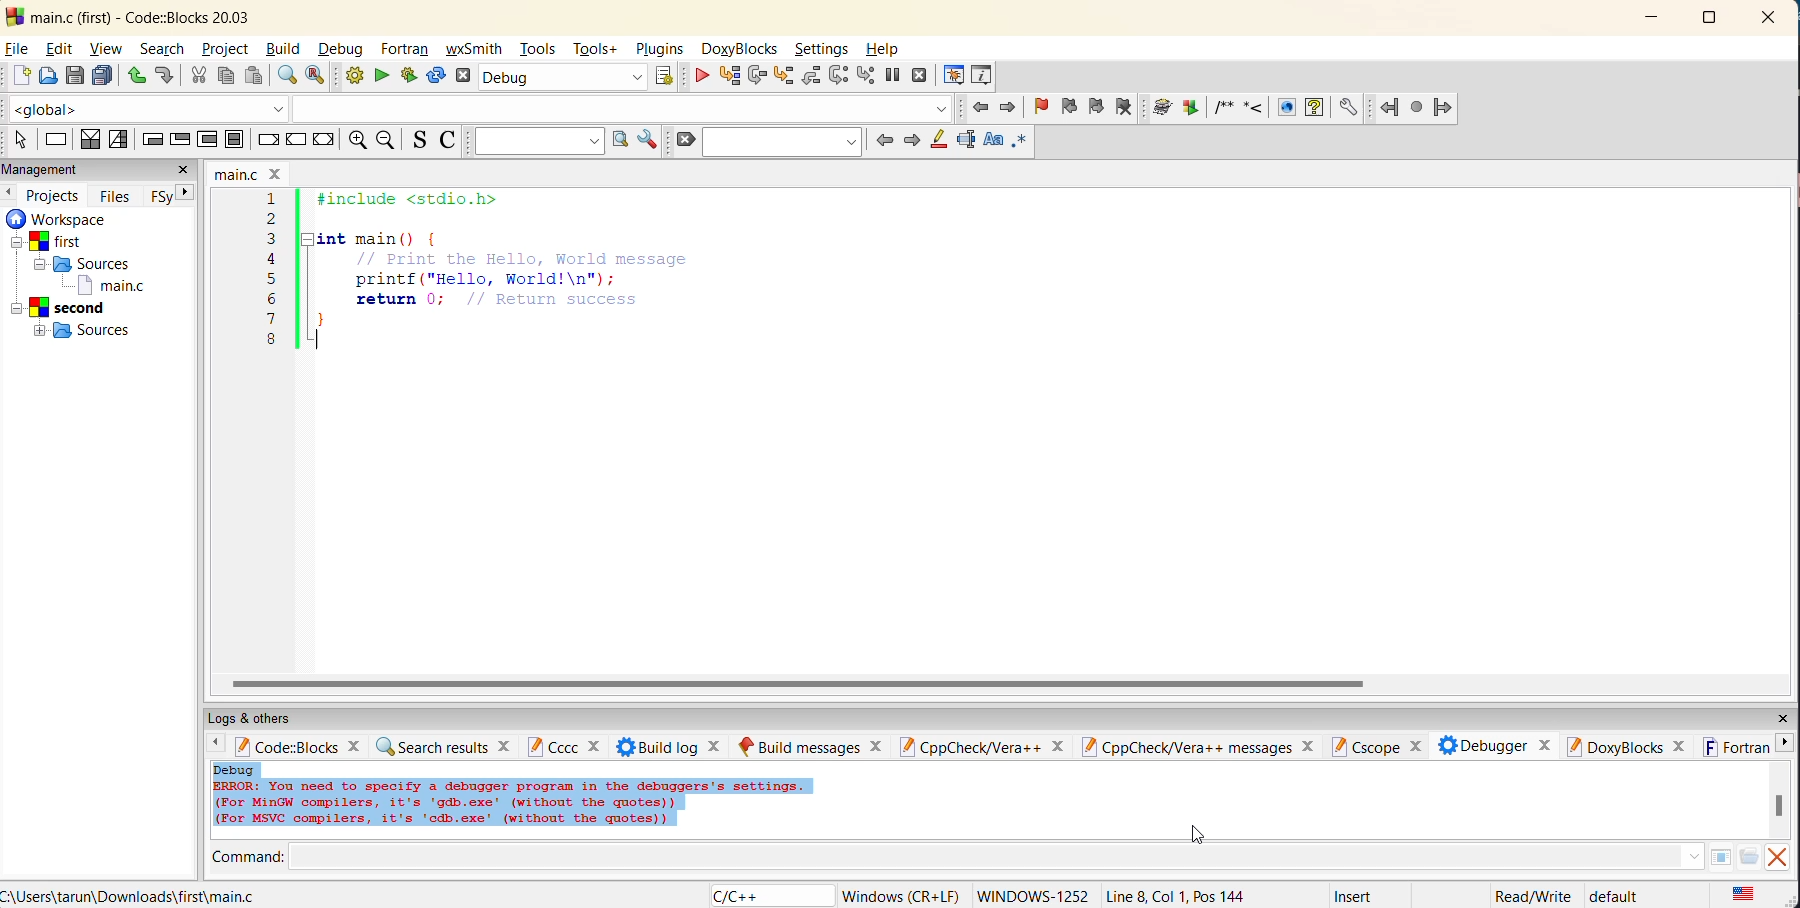 The height and width of the screenshot is (908, 1800). Describe the element at coordinates (755, 77) in the screenshot. I see `next line` at that location.